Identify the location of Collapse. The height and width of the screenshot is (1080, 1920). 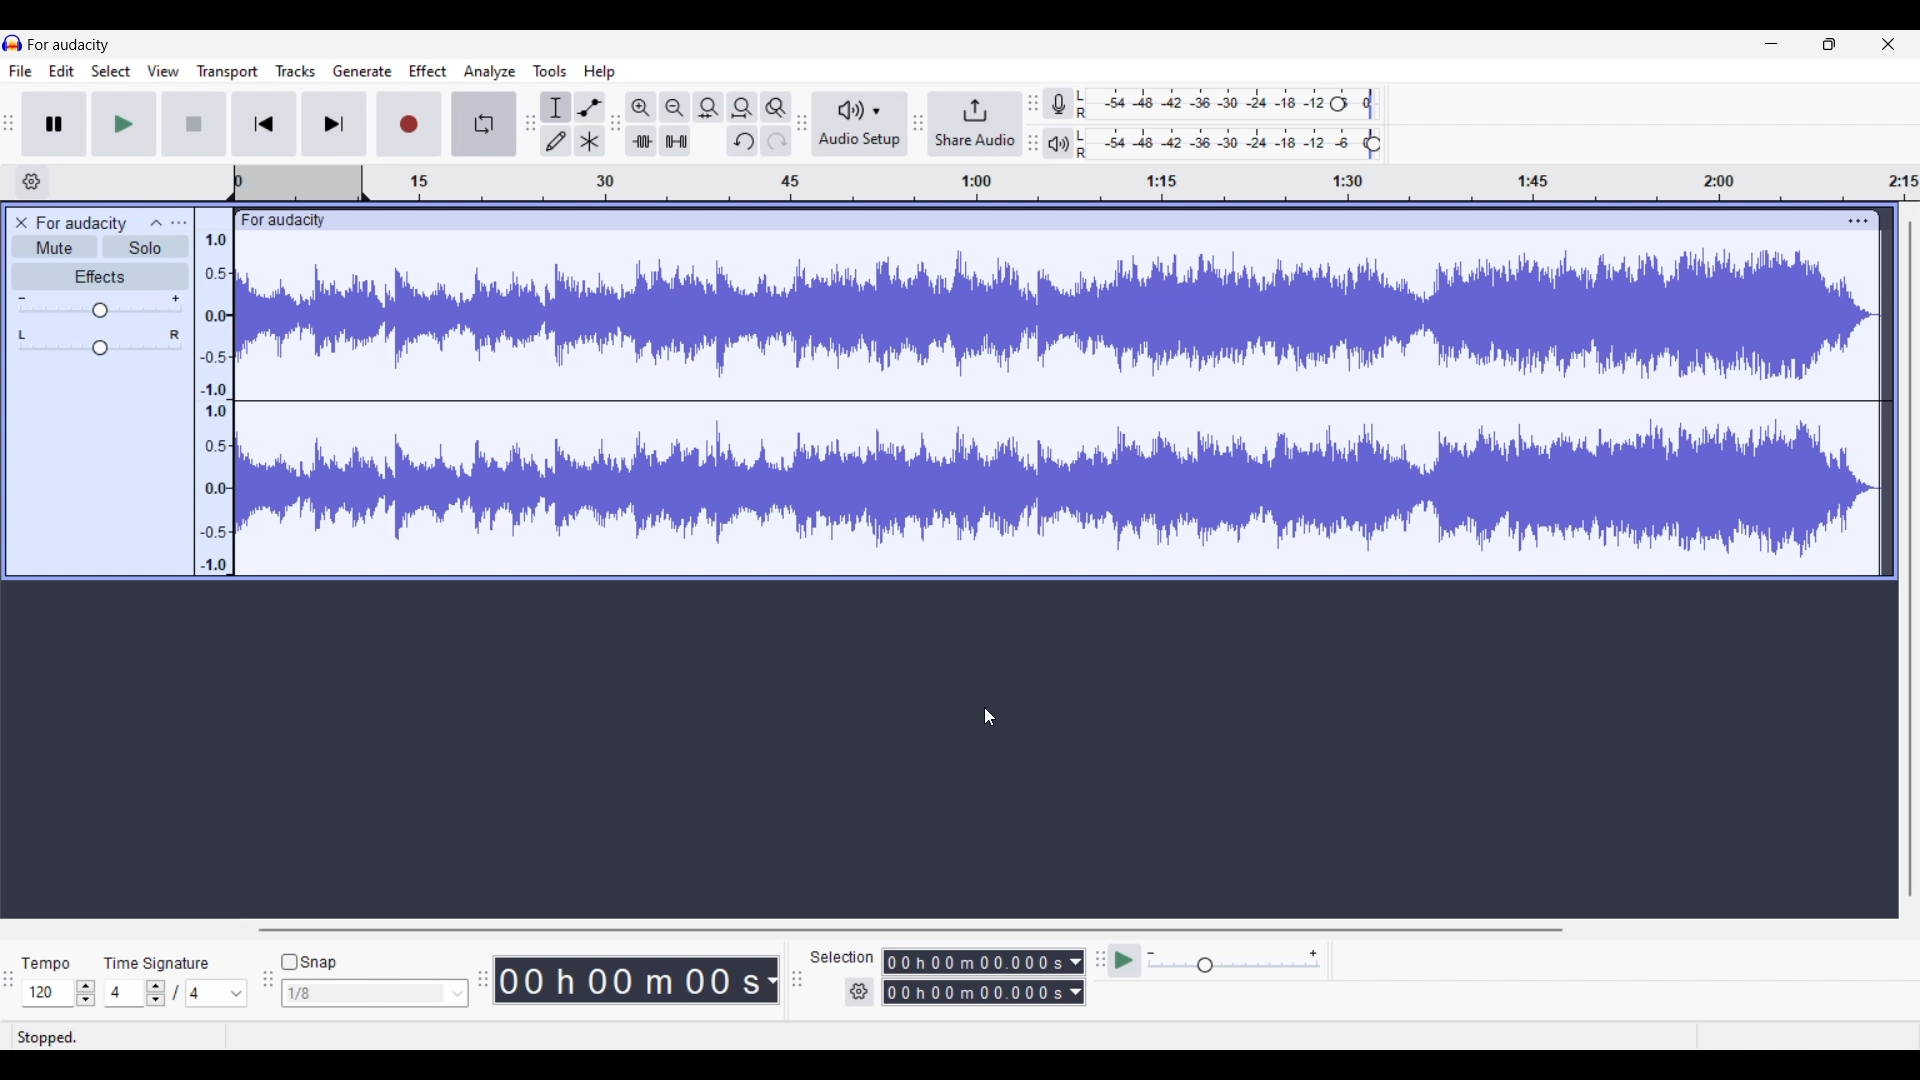
(157, 223).